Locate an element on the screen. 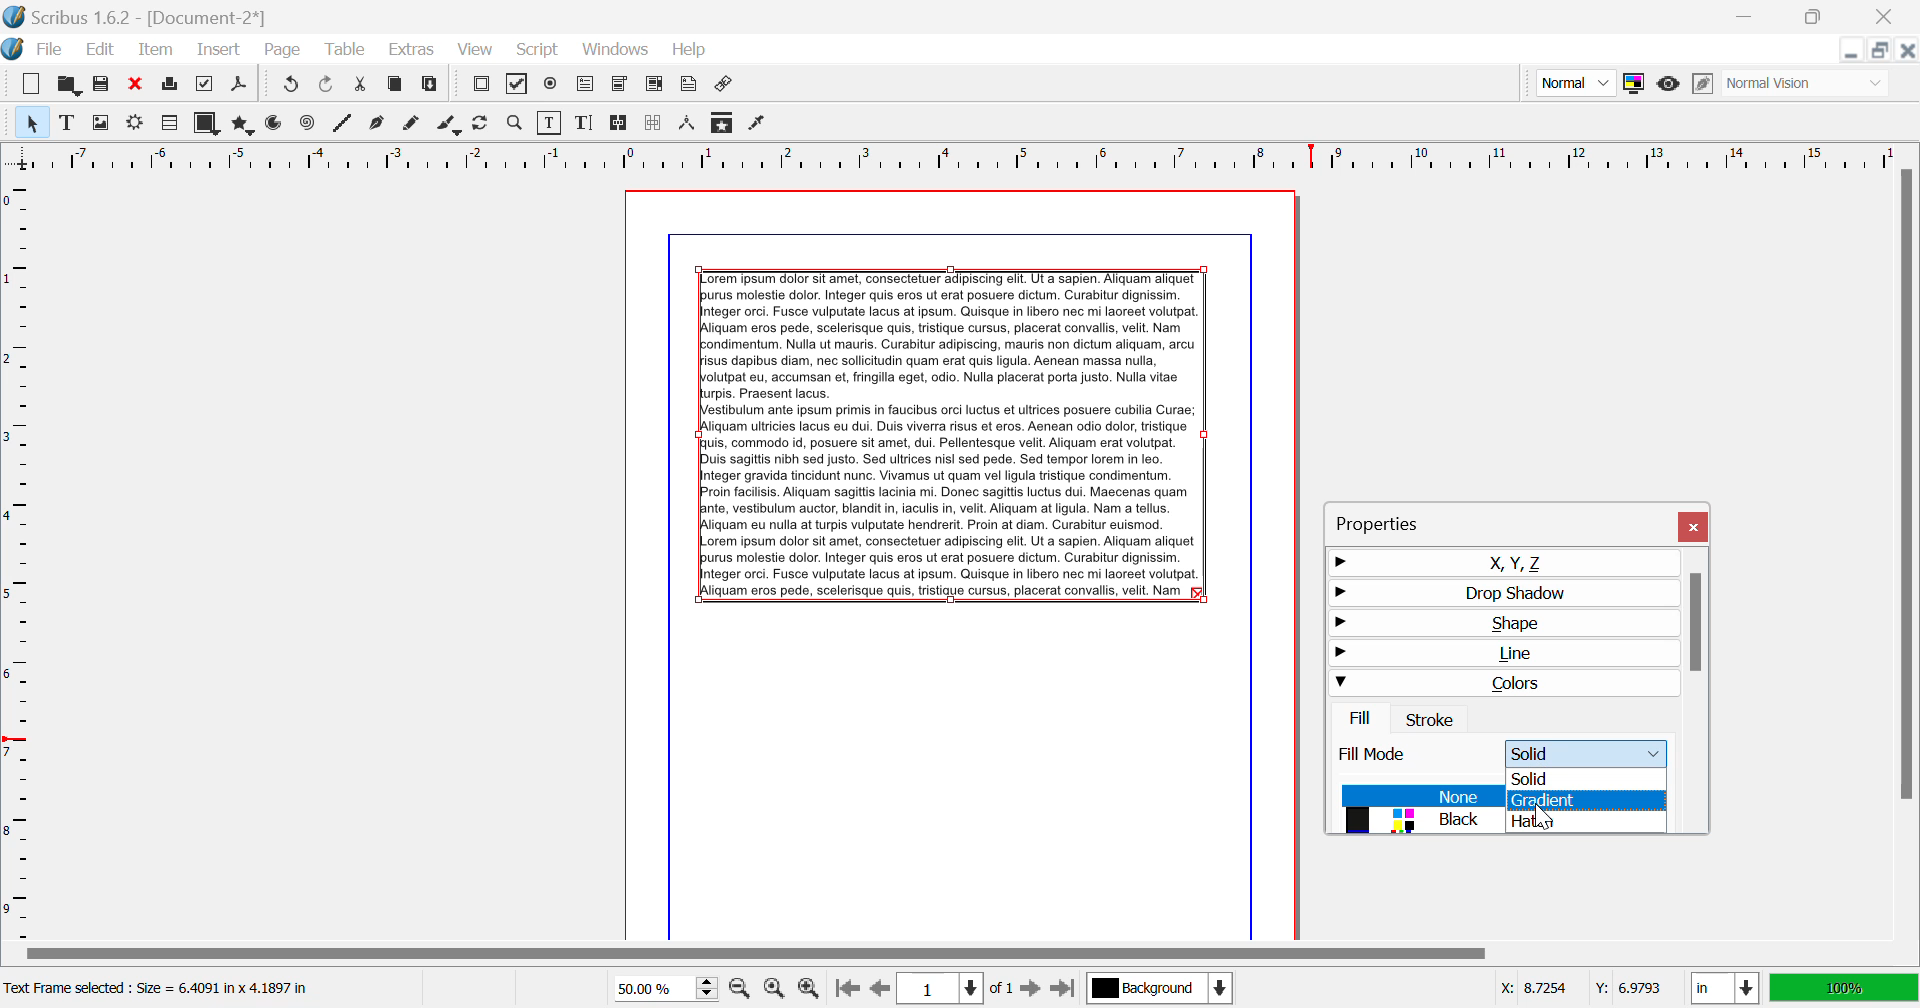 The width and height of the screenshot is (1920, 1008). Hatch is located at coordinates (1586, 822).